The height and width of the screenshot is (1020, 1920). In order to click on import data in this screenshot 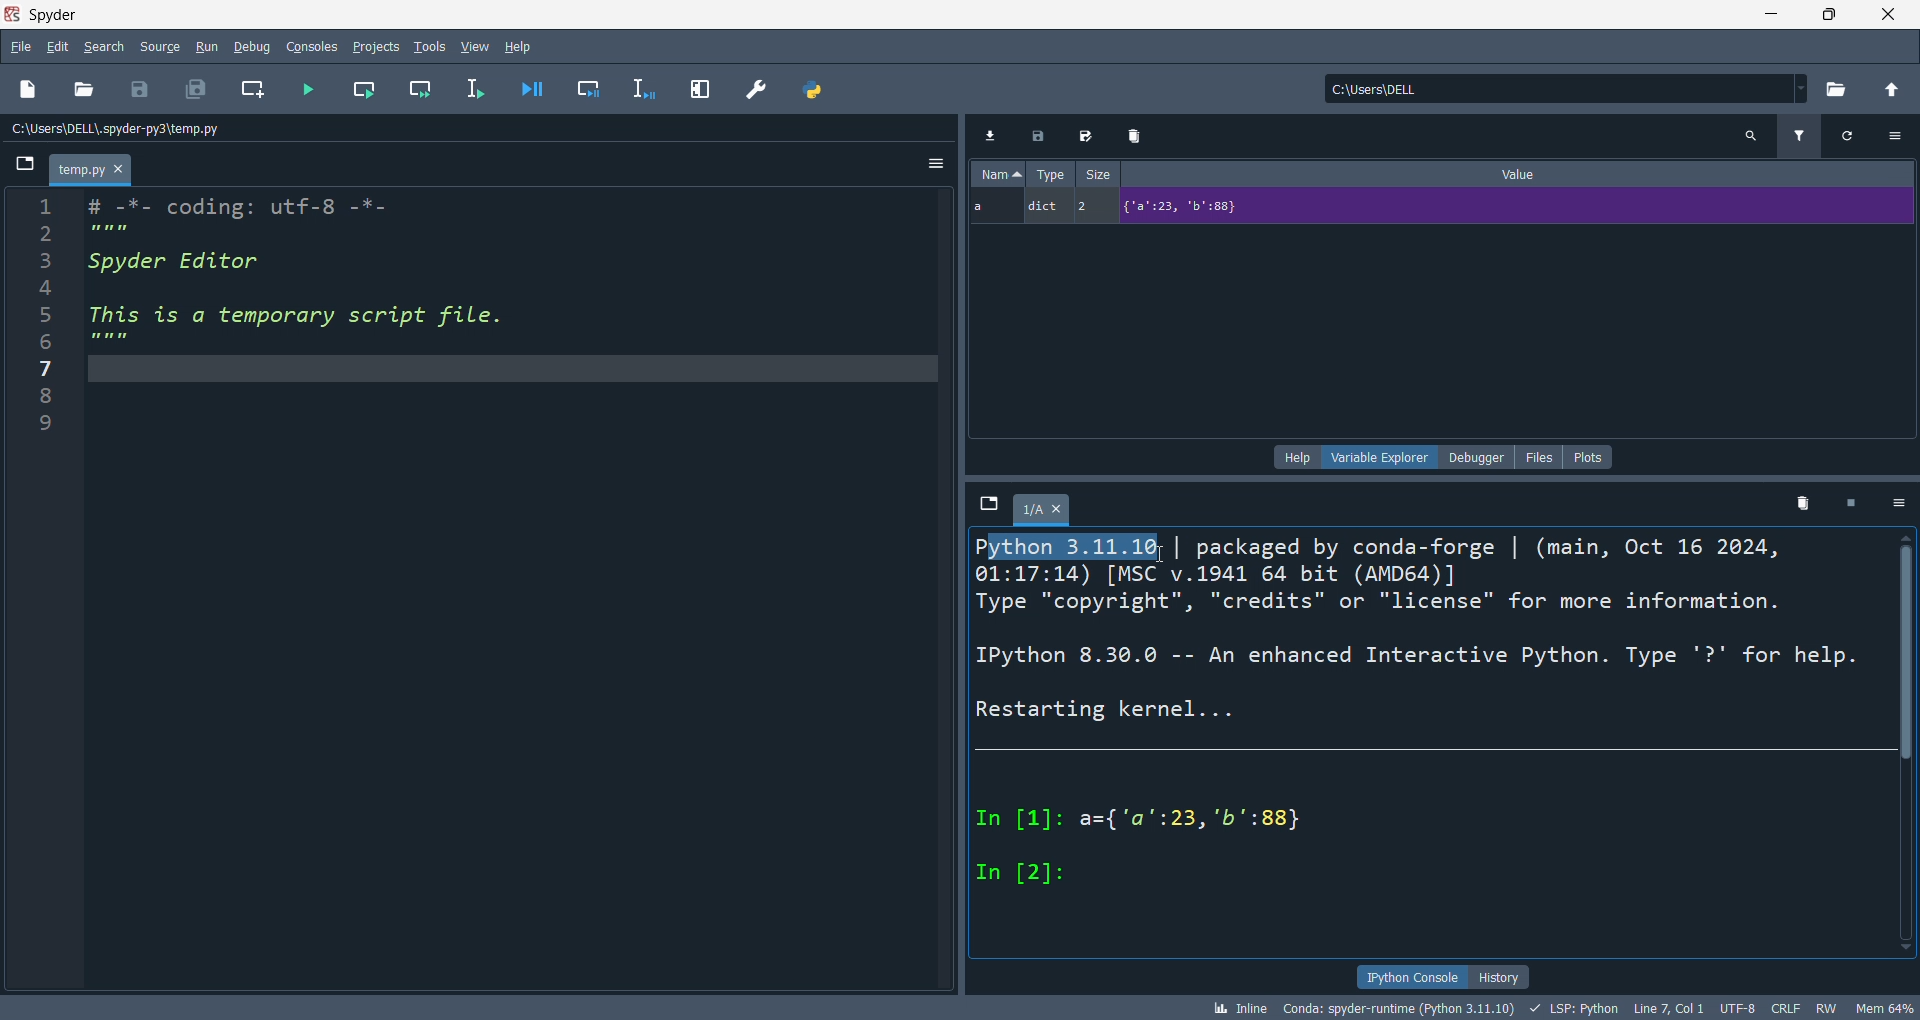, I will do `click(989, 135)`.